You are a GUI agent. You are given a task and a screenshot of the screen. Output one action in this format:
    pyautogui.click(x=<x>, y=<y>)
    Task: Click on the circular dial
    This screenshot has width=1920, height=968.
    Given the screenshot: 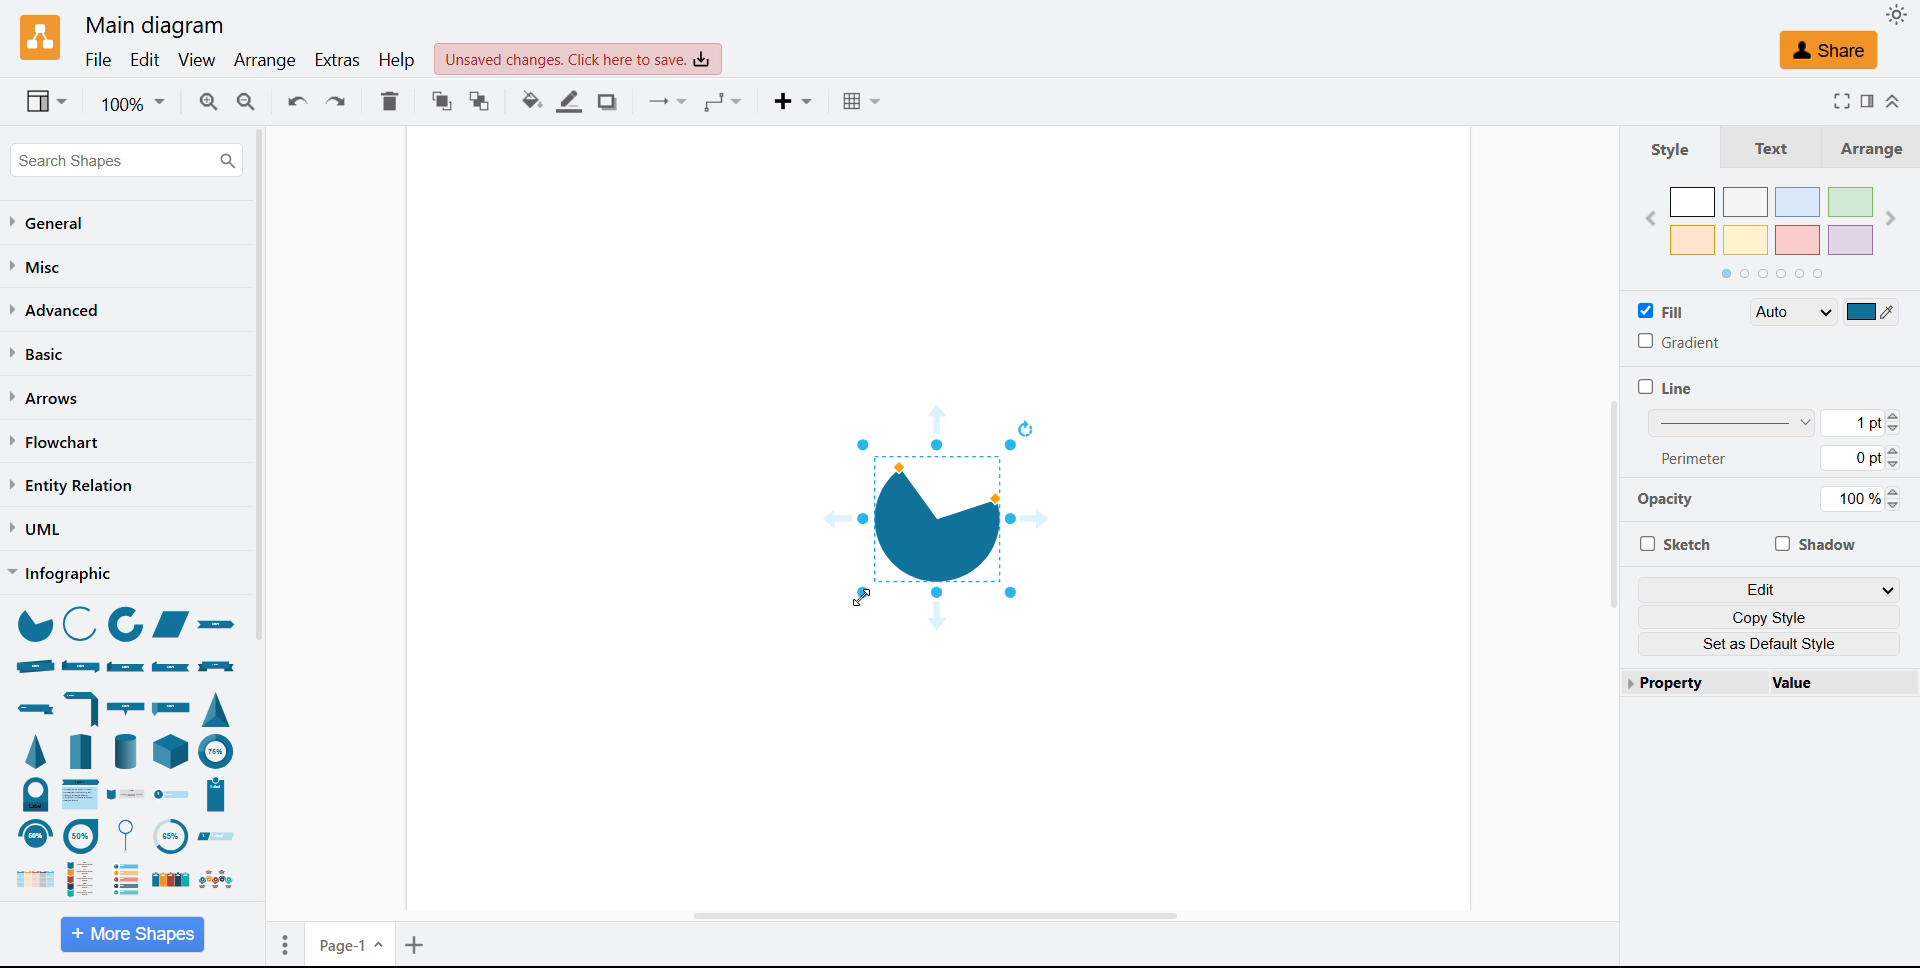 What is the action you would take?
    pyautogui.click(x=36, y=794)
    